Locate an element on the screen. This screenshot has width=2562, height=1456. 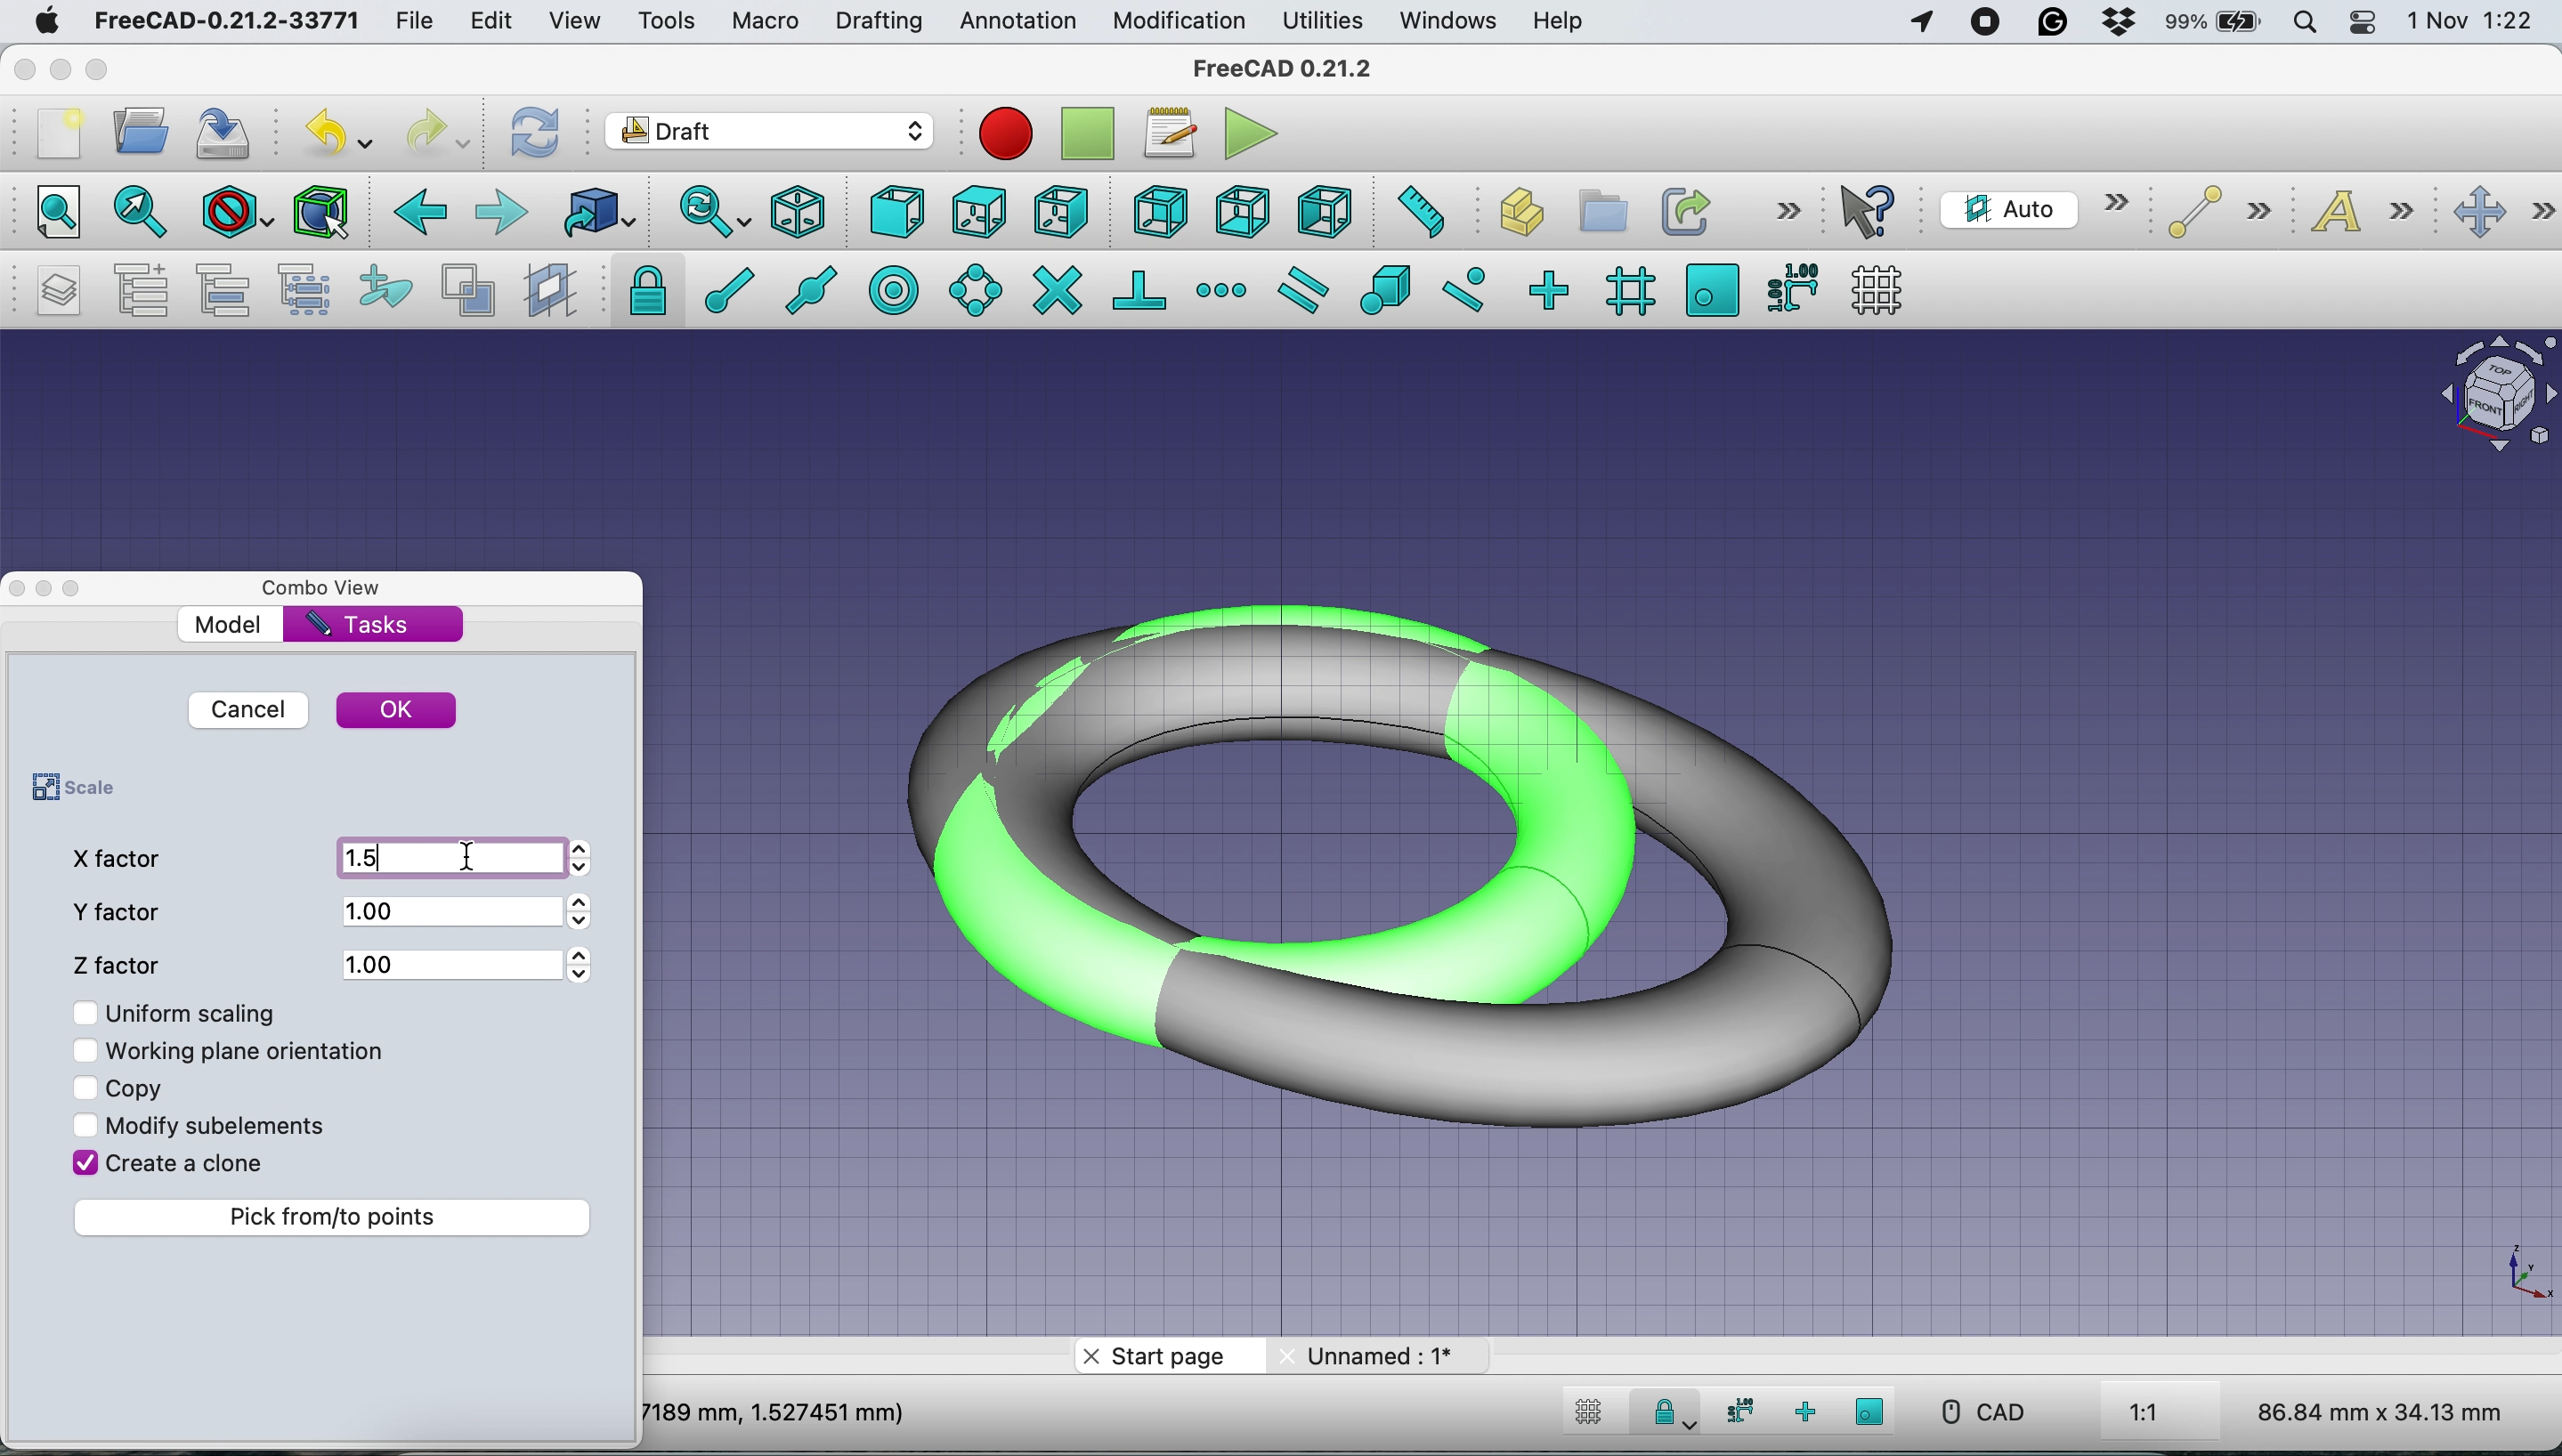
Apps Using Location is located at coordinates (1922, 24).